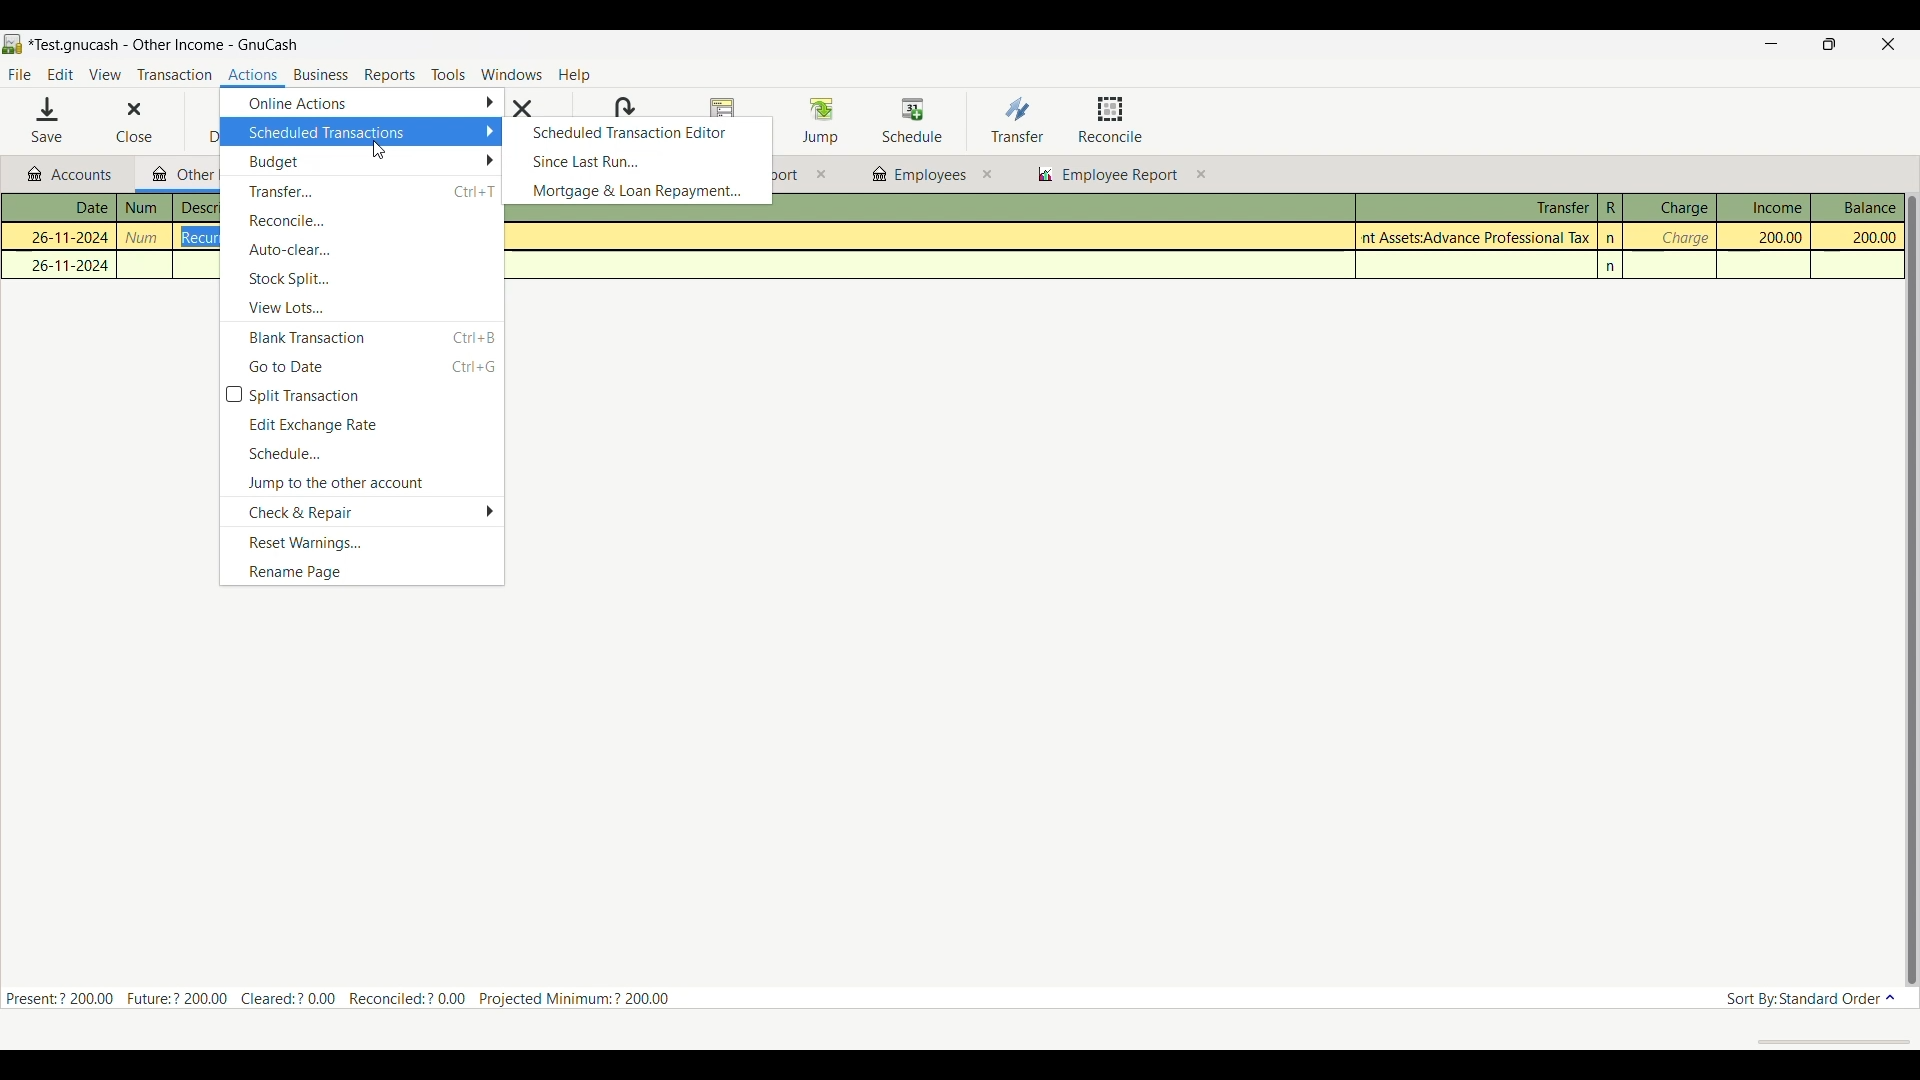  Describe the element at coordinates (321, 76) in the screenshot. I see `Business menu` at that location.